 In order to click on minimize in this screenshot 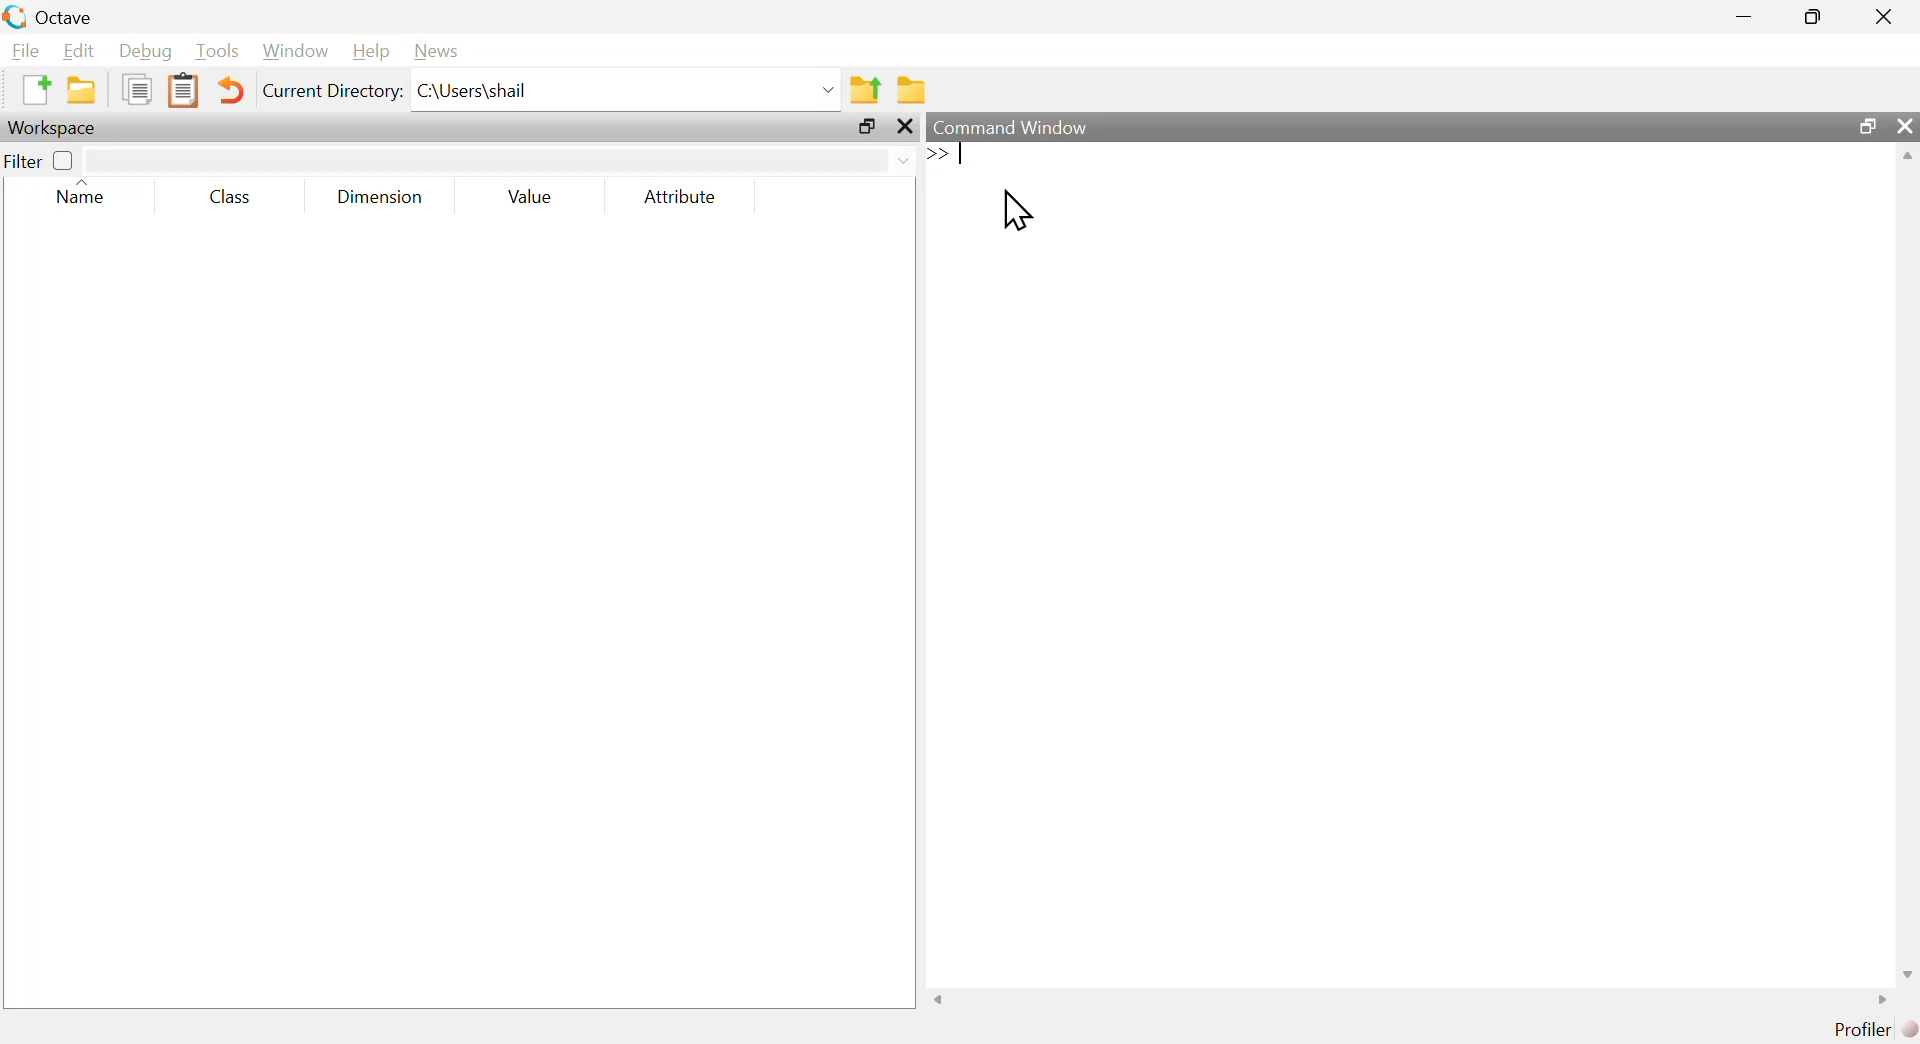, I will do `click(1748, 19)`.